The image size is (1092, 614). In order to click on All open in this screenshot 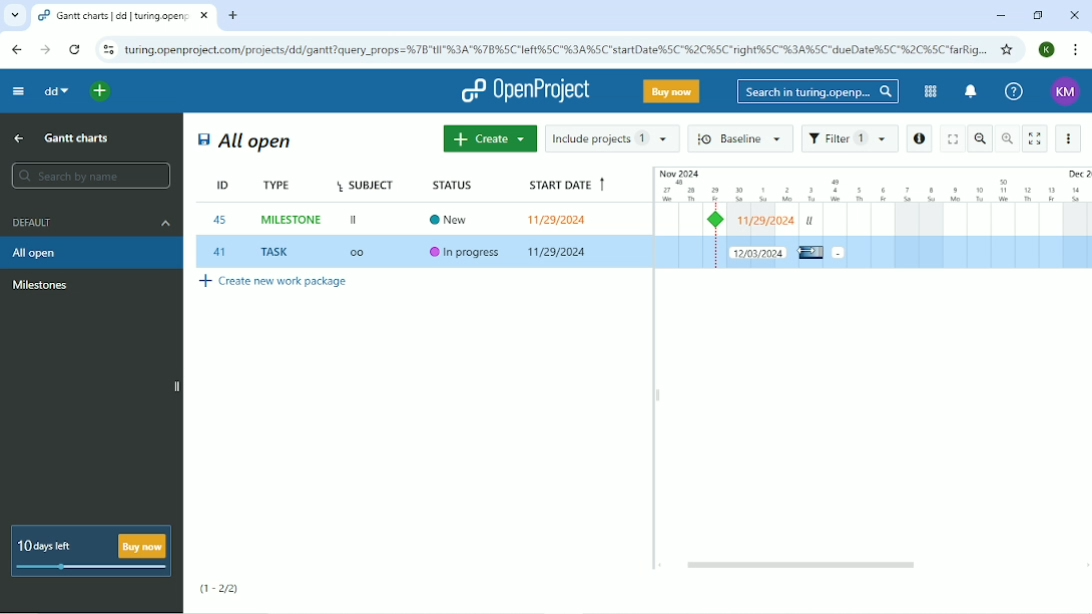, I will do `click(92, 252)`.